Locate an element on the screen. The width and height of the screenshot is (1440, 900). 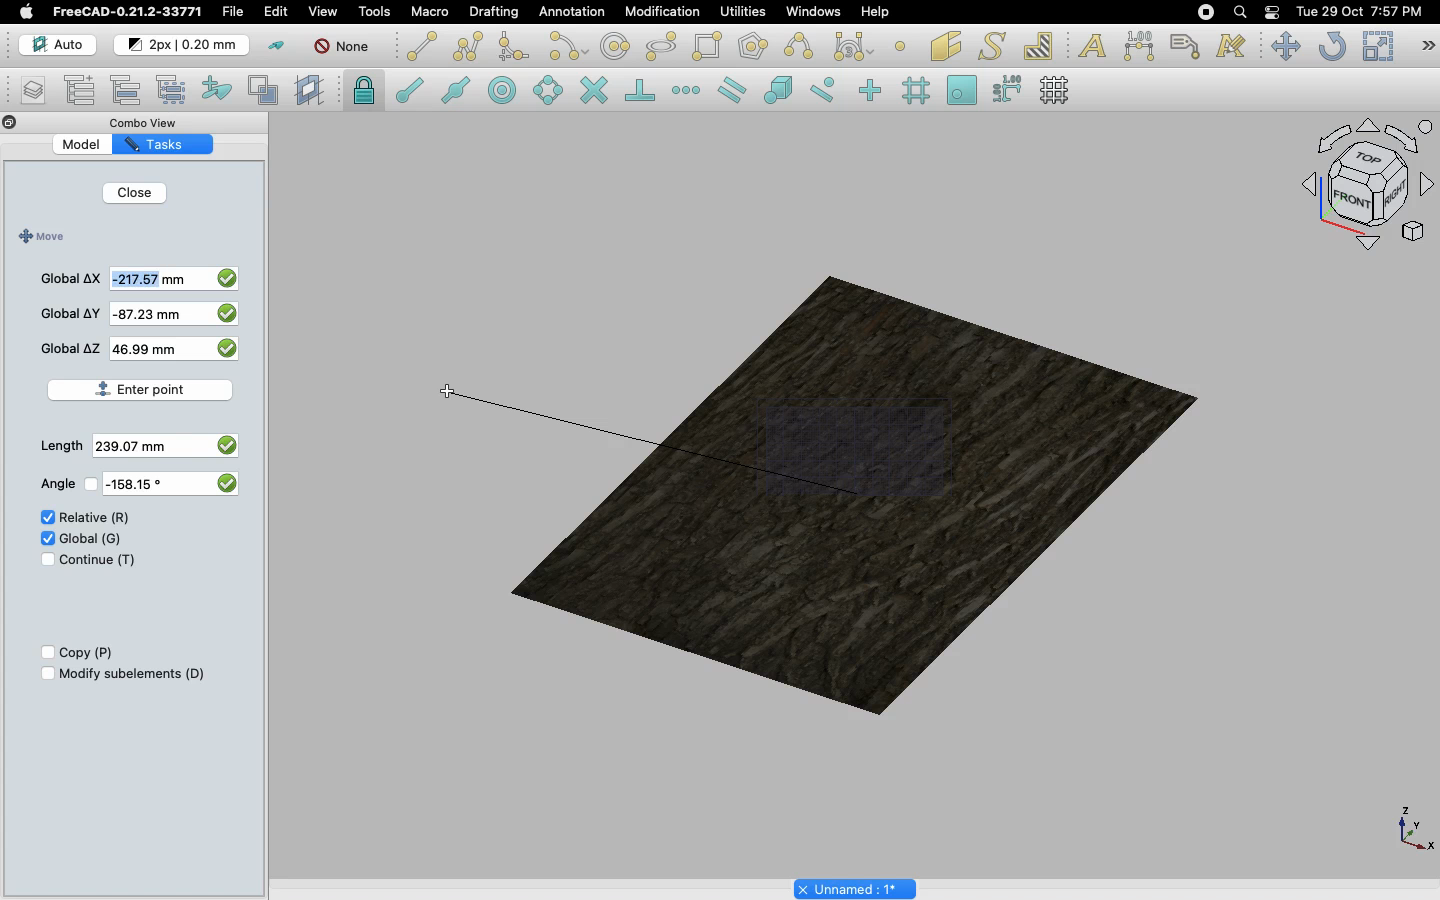
Snap angle is located at coordinates (549, 92).